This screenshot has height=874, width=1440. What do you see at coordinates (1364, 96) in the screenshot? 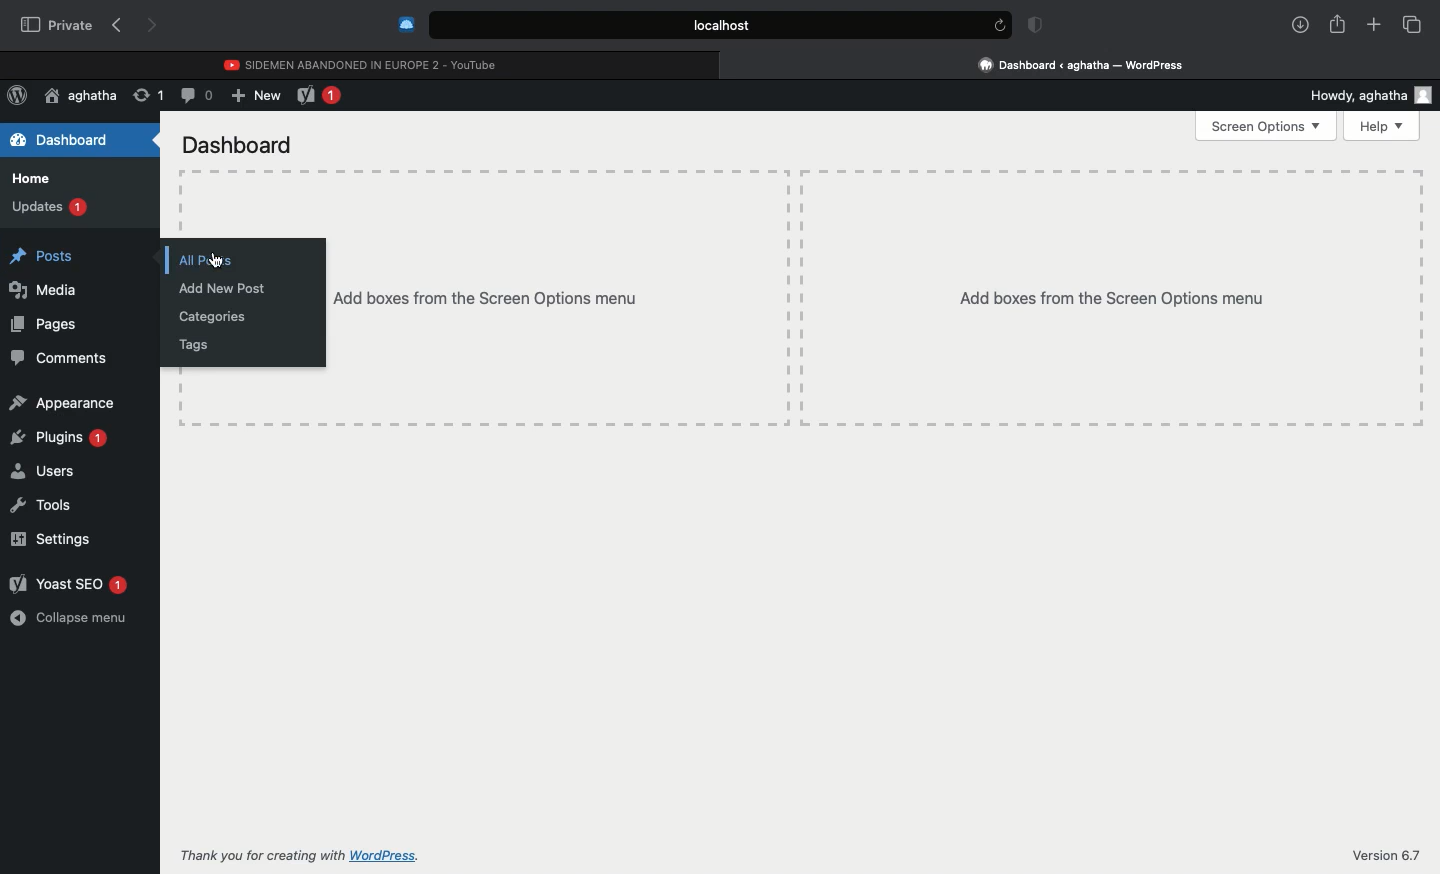
I see `Howdy user` at bounding box center [1364, 96].